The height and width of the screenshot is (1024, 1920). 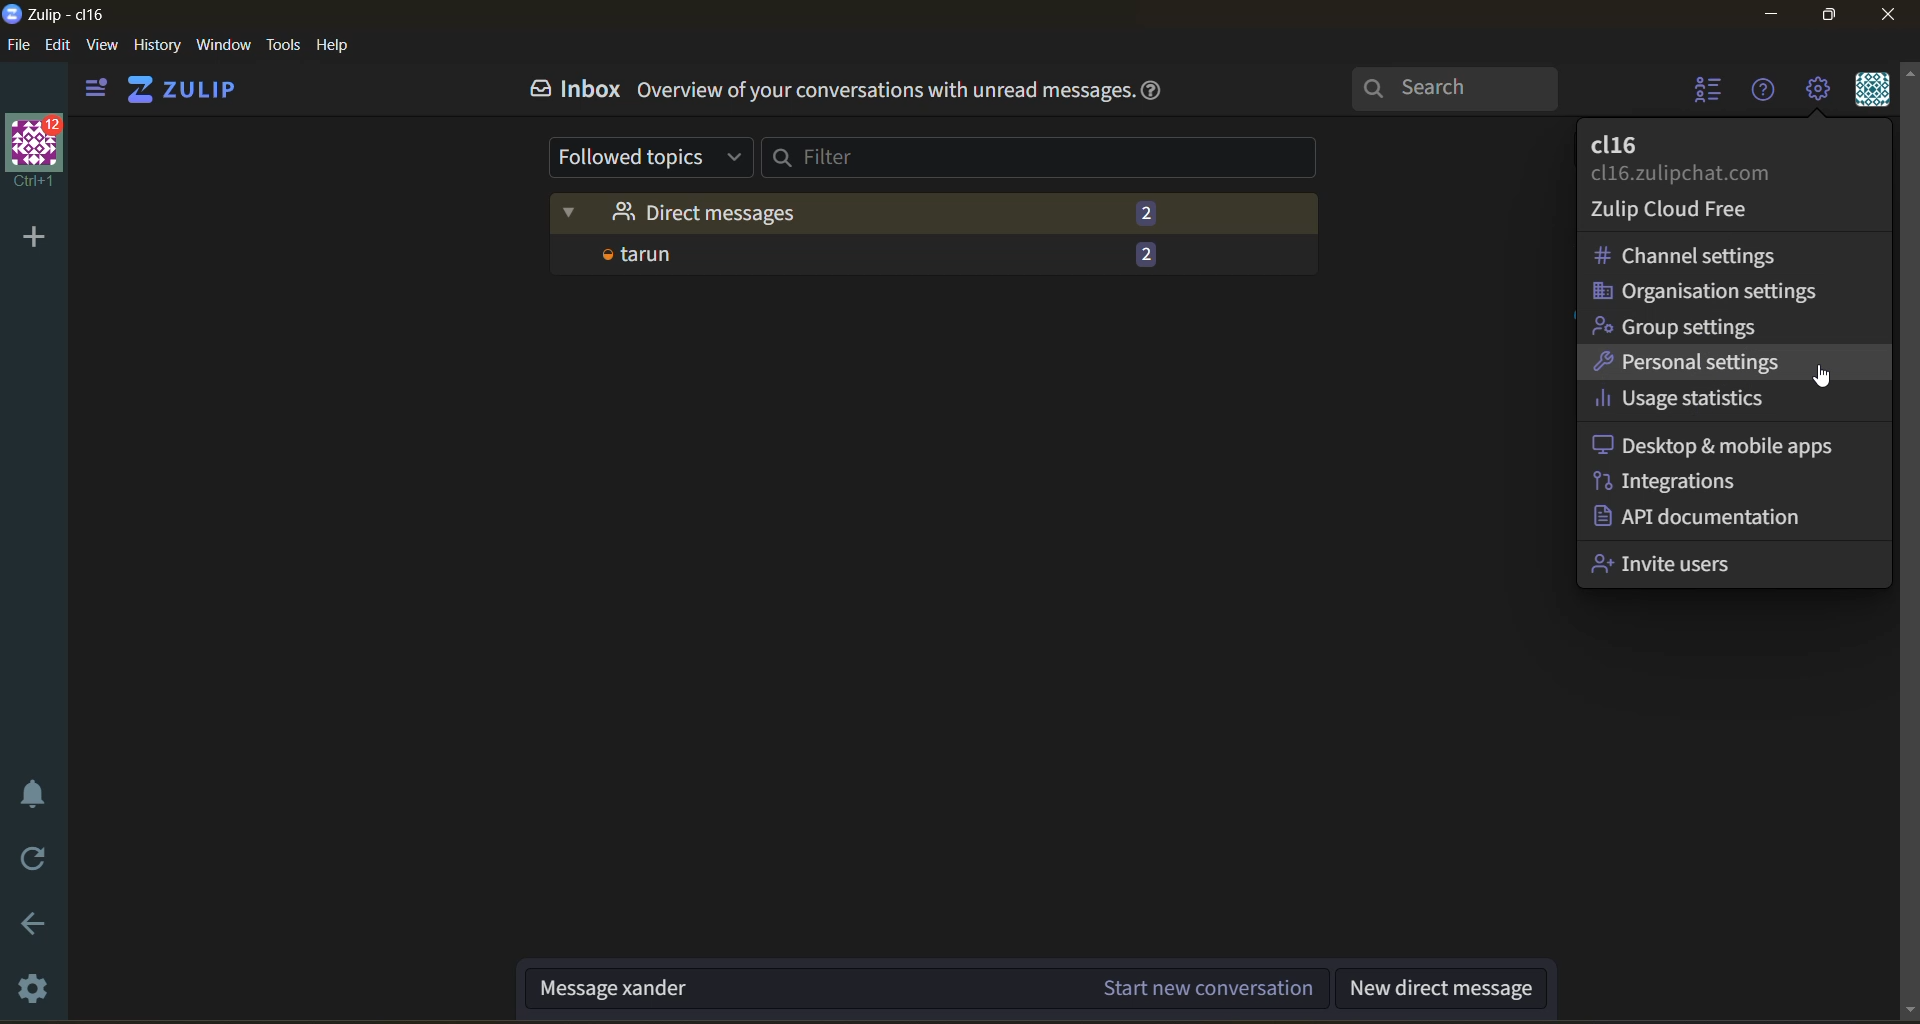 What do you see at coordinates (933, 258) in the screenshot?
I see `user and message count` at bounding box center [933, 258].